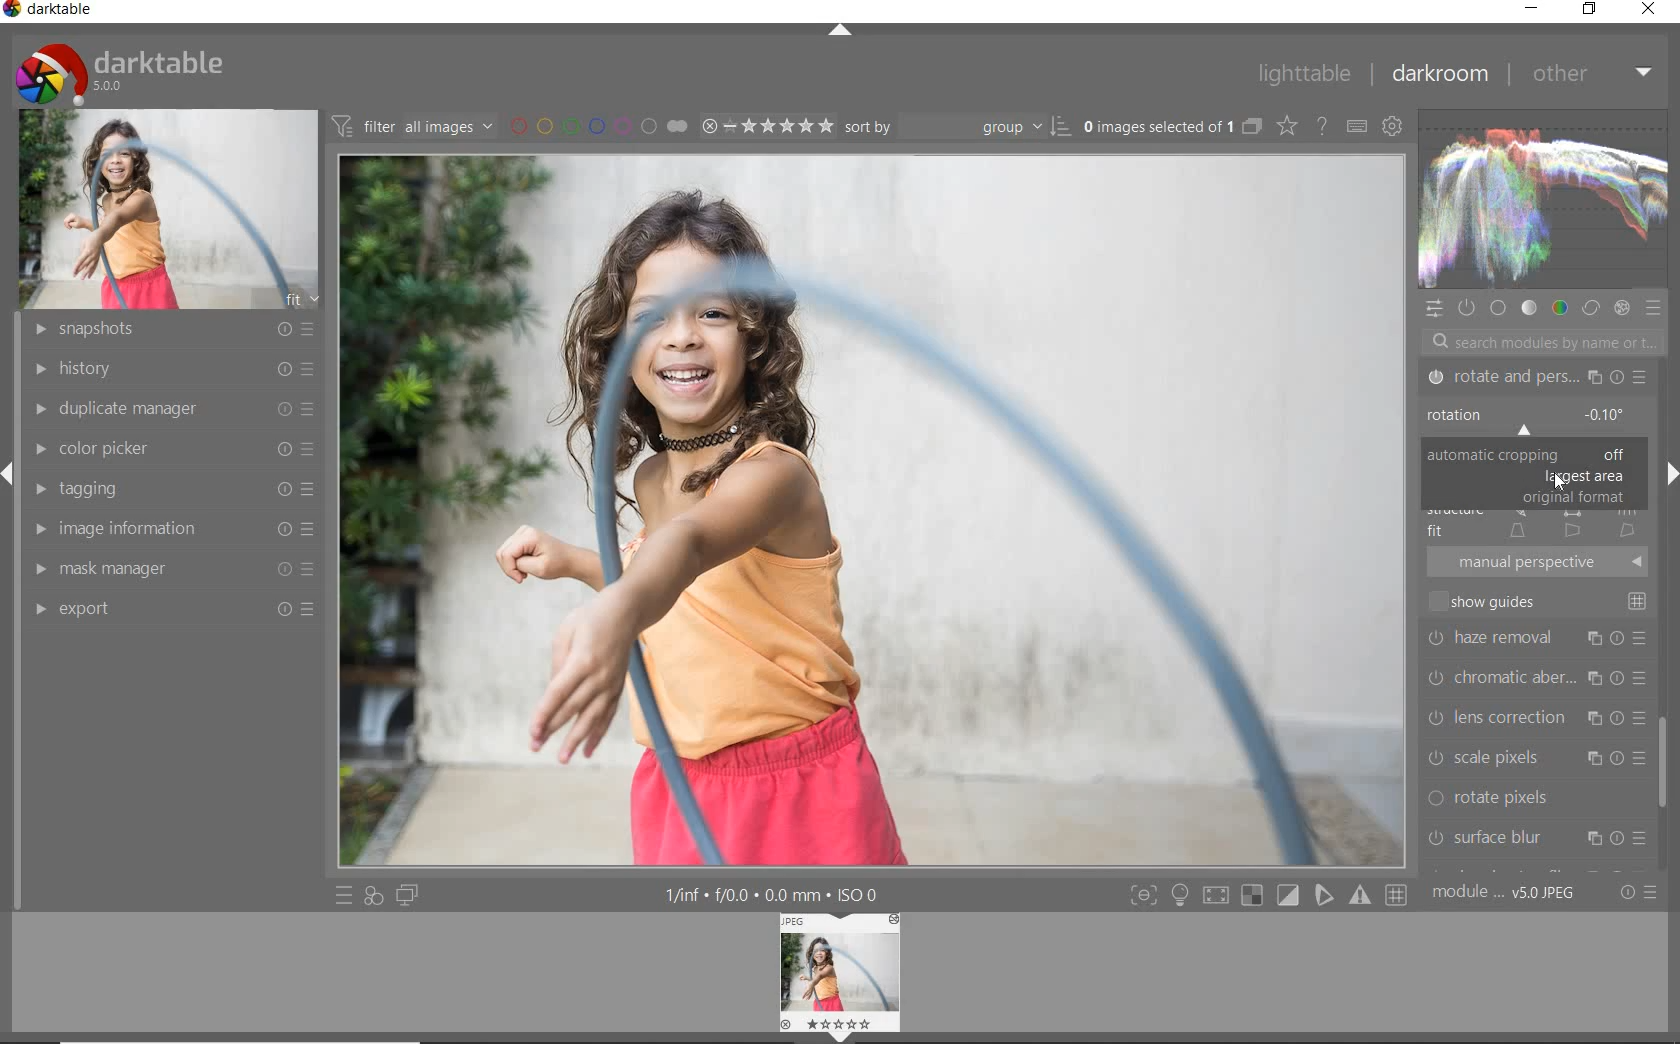 The height and width of the screenshot is (1044, 1680). What do you see at coordinates (1390, 123) in the screenshot?
I see `show global preference` at bounding box center [1390, 123].